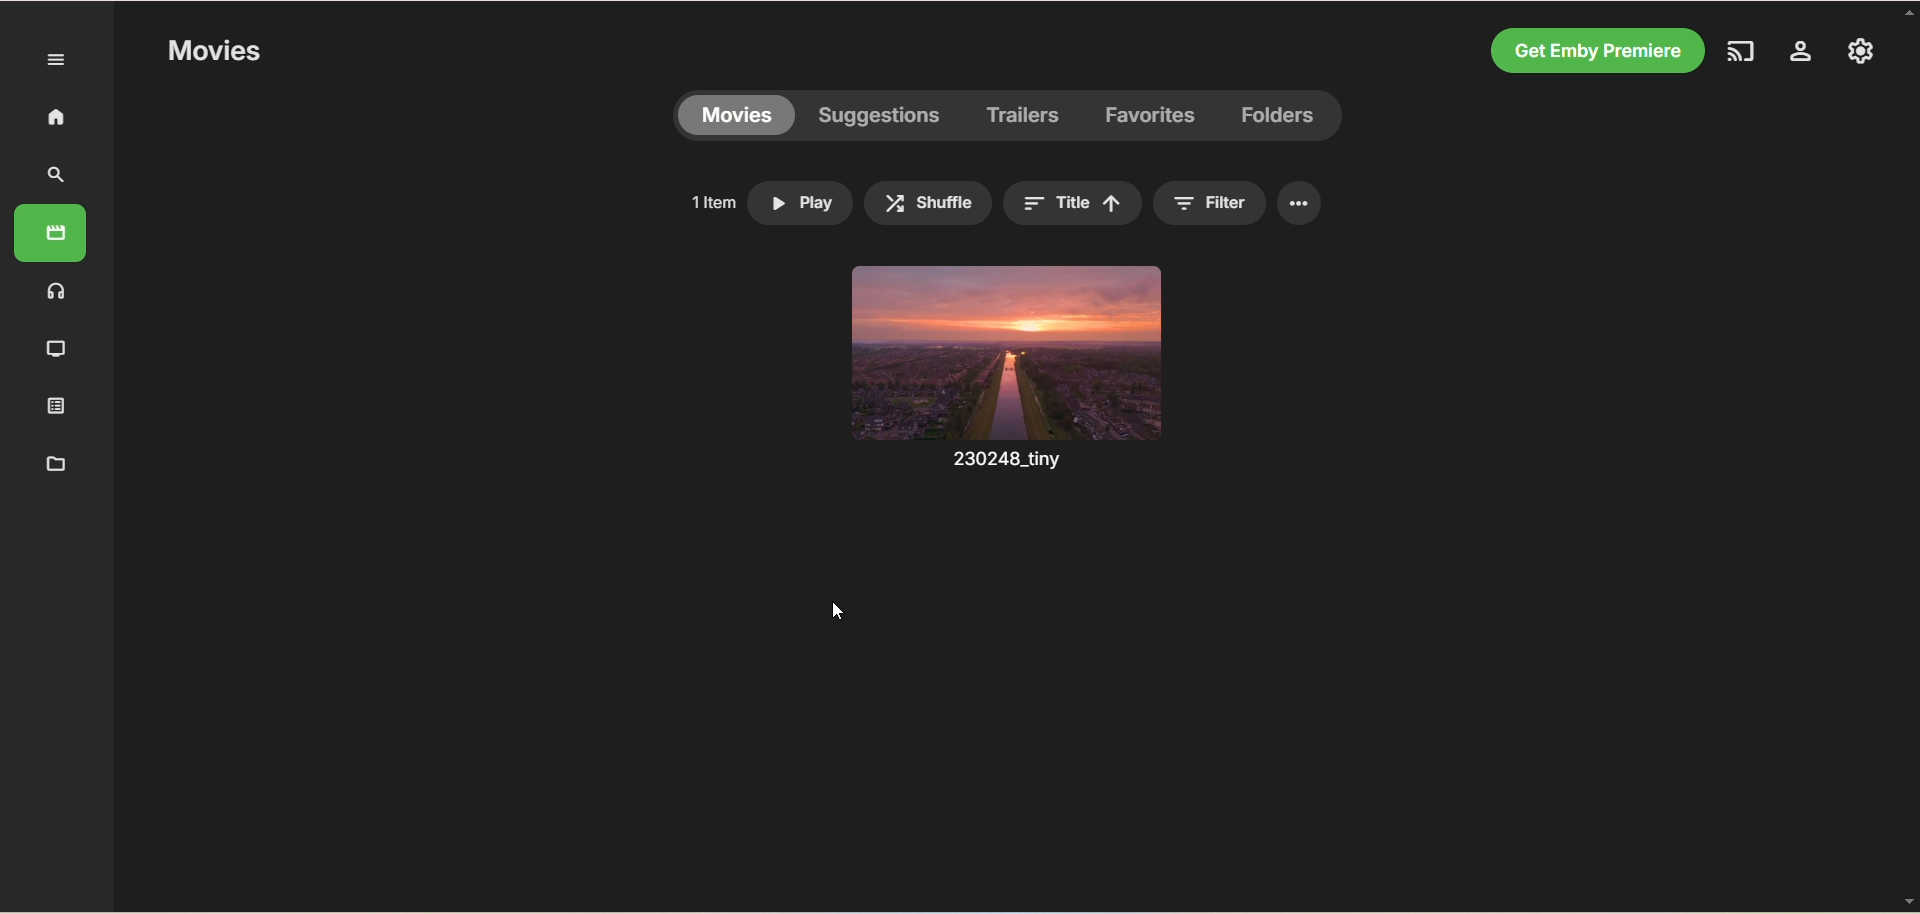  I want to click on metadata manager, so click(52, 464).